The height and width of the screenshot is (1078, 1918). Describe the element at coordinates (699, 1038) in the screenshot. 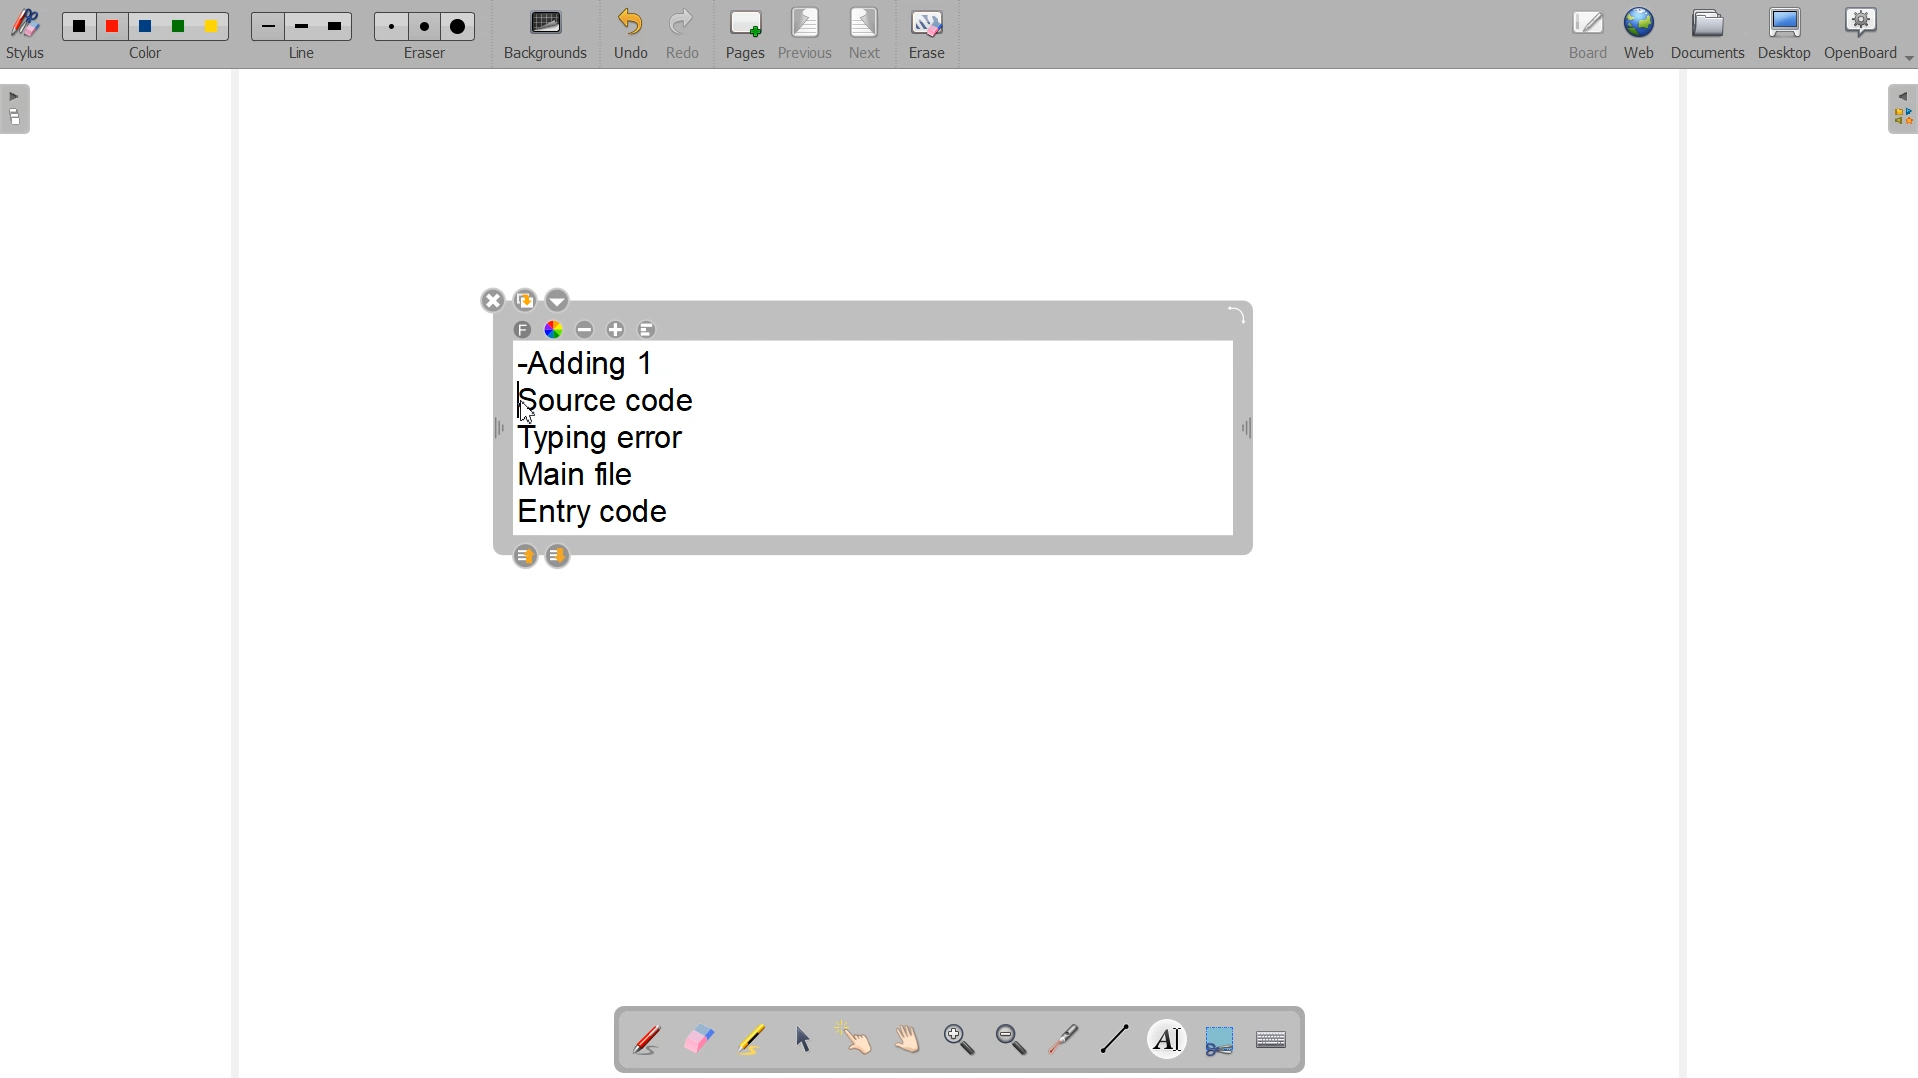

I see `Erase annotation` at that location.